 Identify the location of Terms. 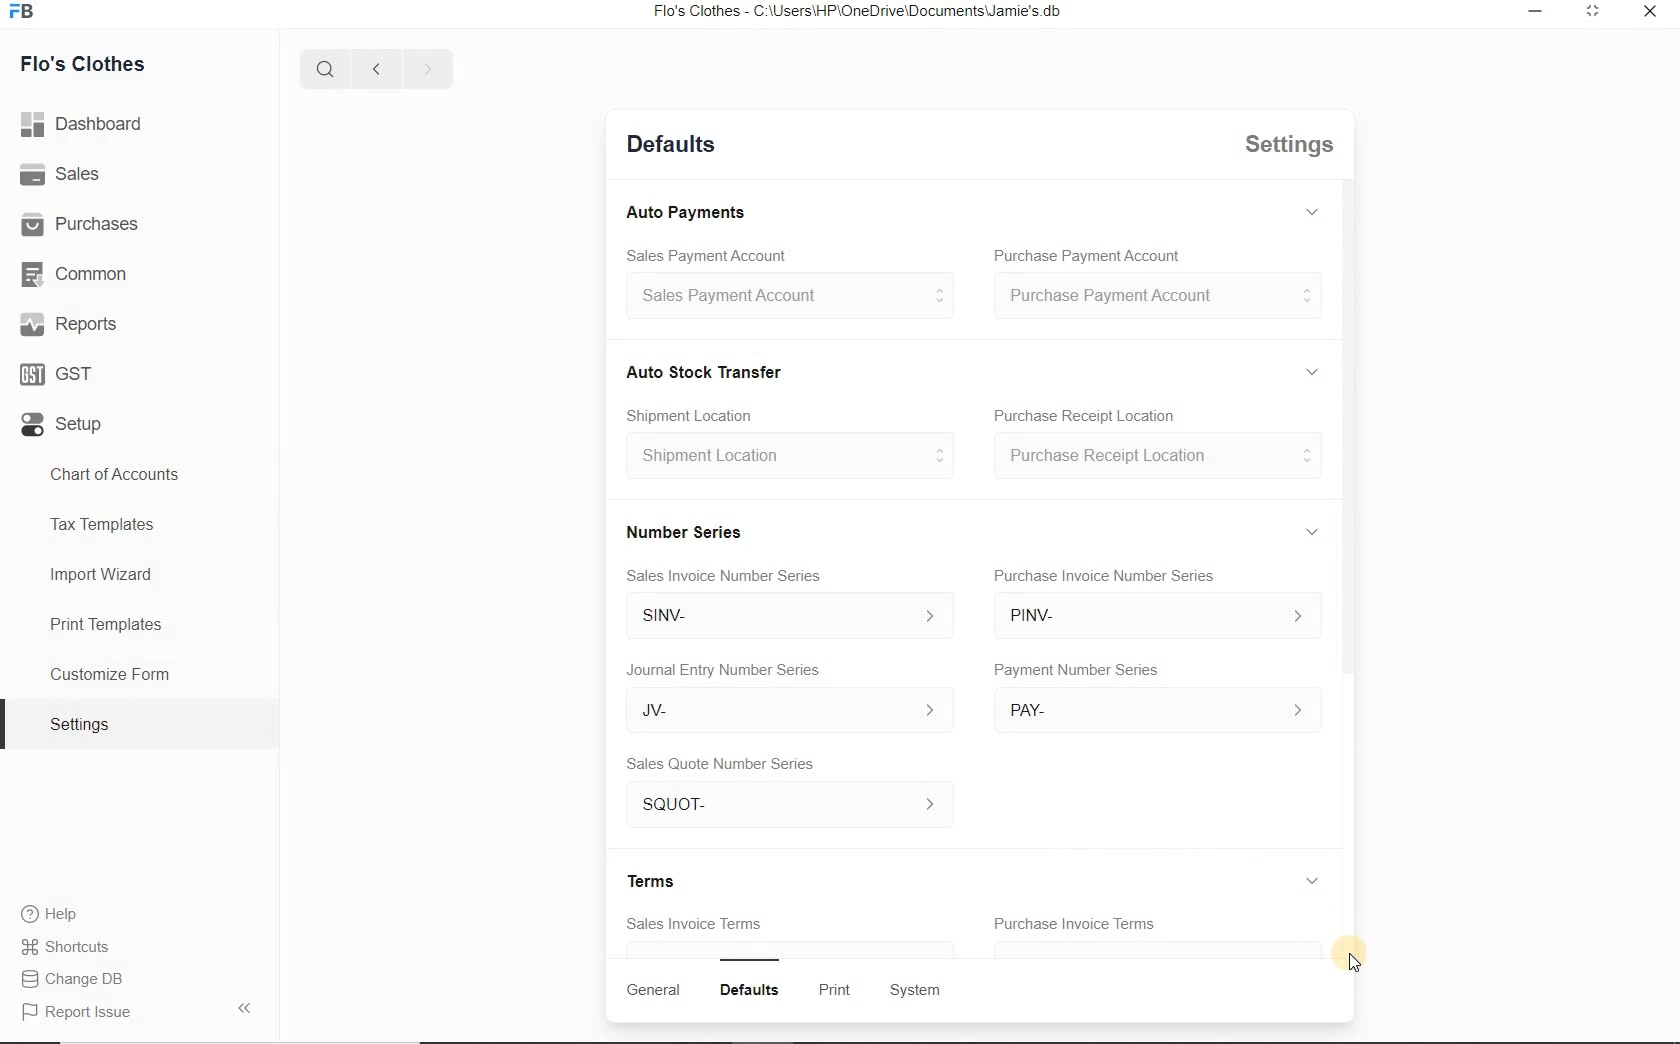
(650, 880).